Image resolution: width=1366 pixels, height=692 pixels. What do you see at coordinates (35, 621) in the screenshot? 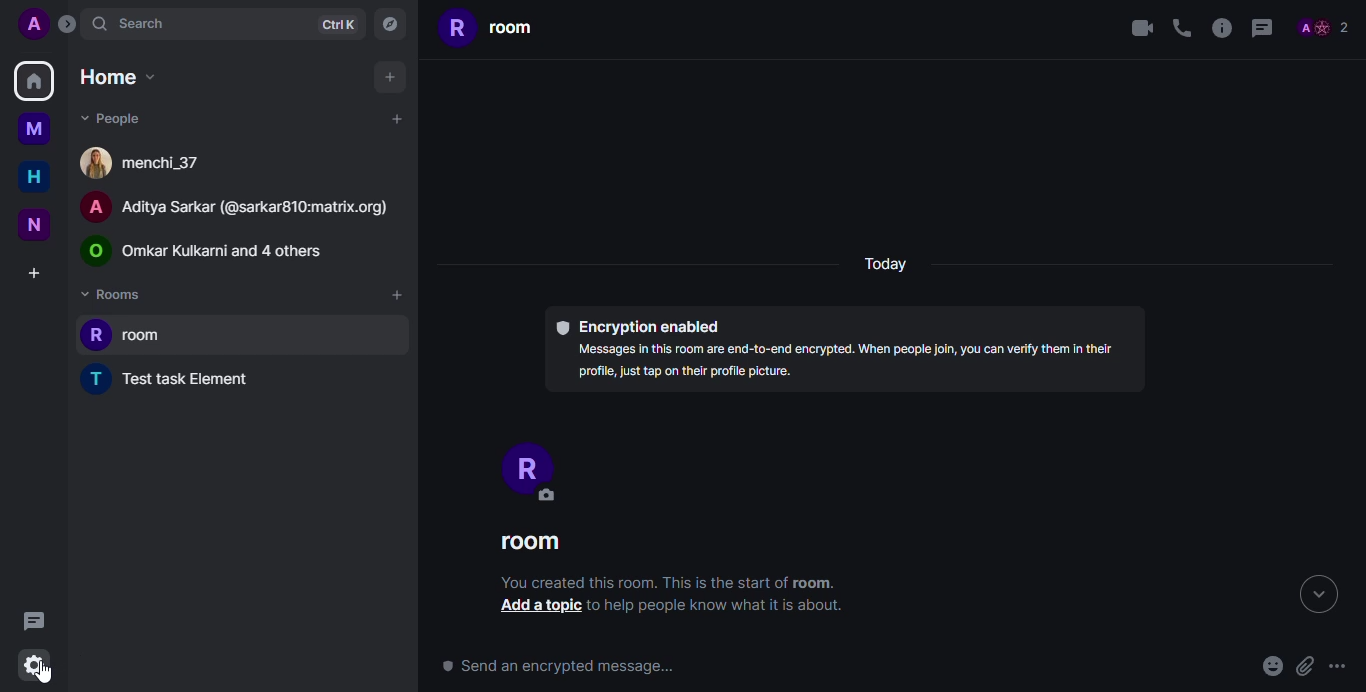
I see `threads` at bounding box center [35, 621].